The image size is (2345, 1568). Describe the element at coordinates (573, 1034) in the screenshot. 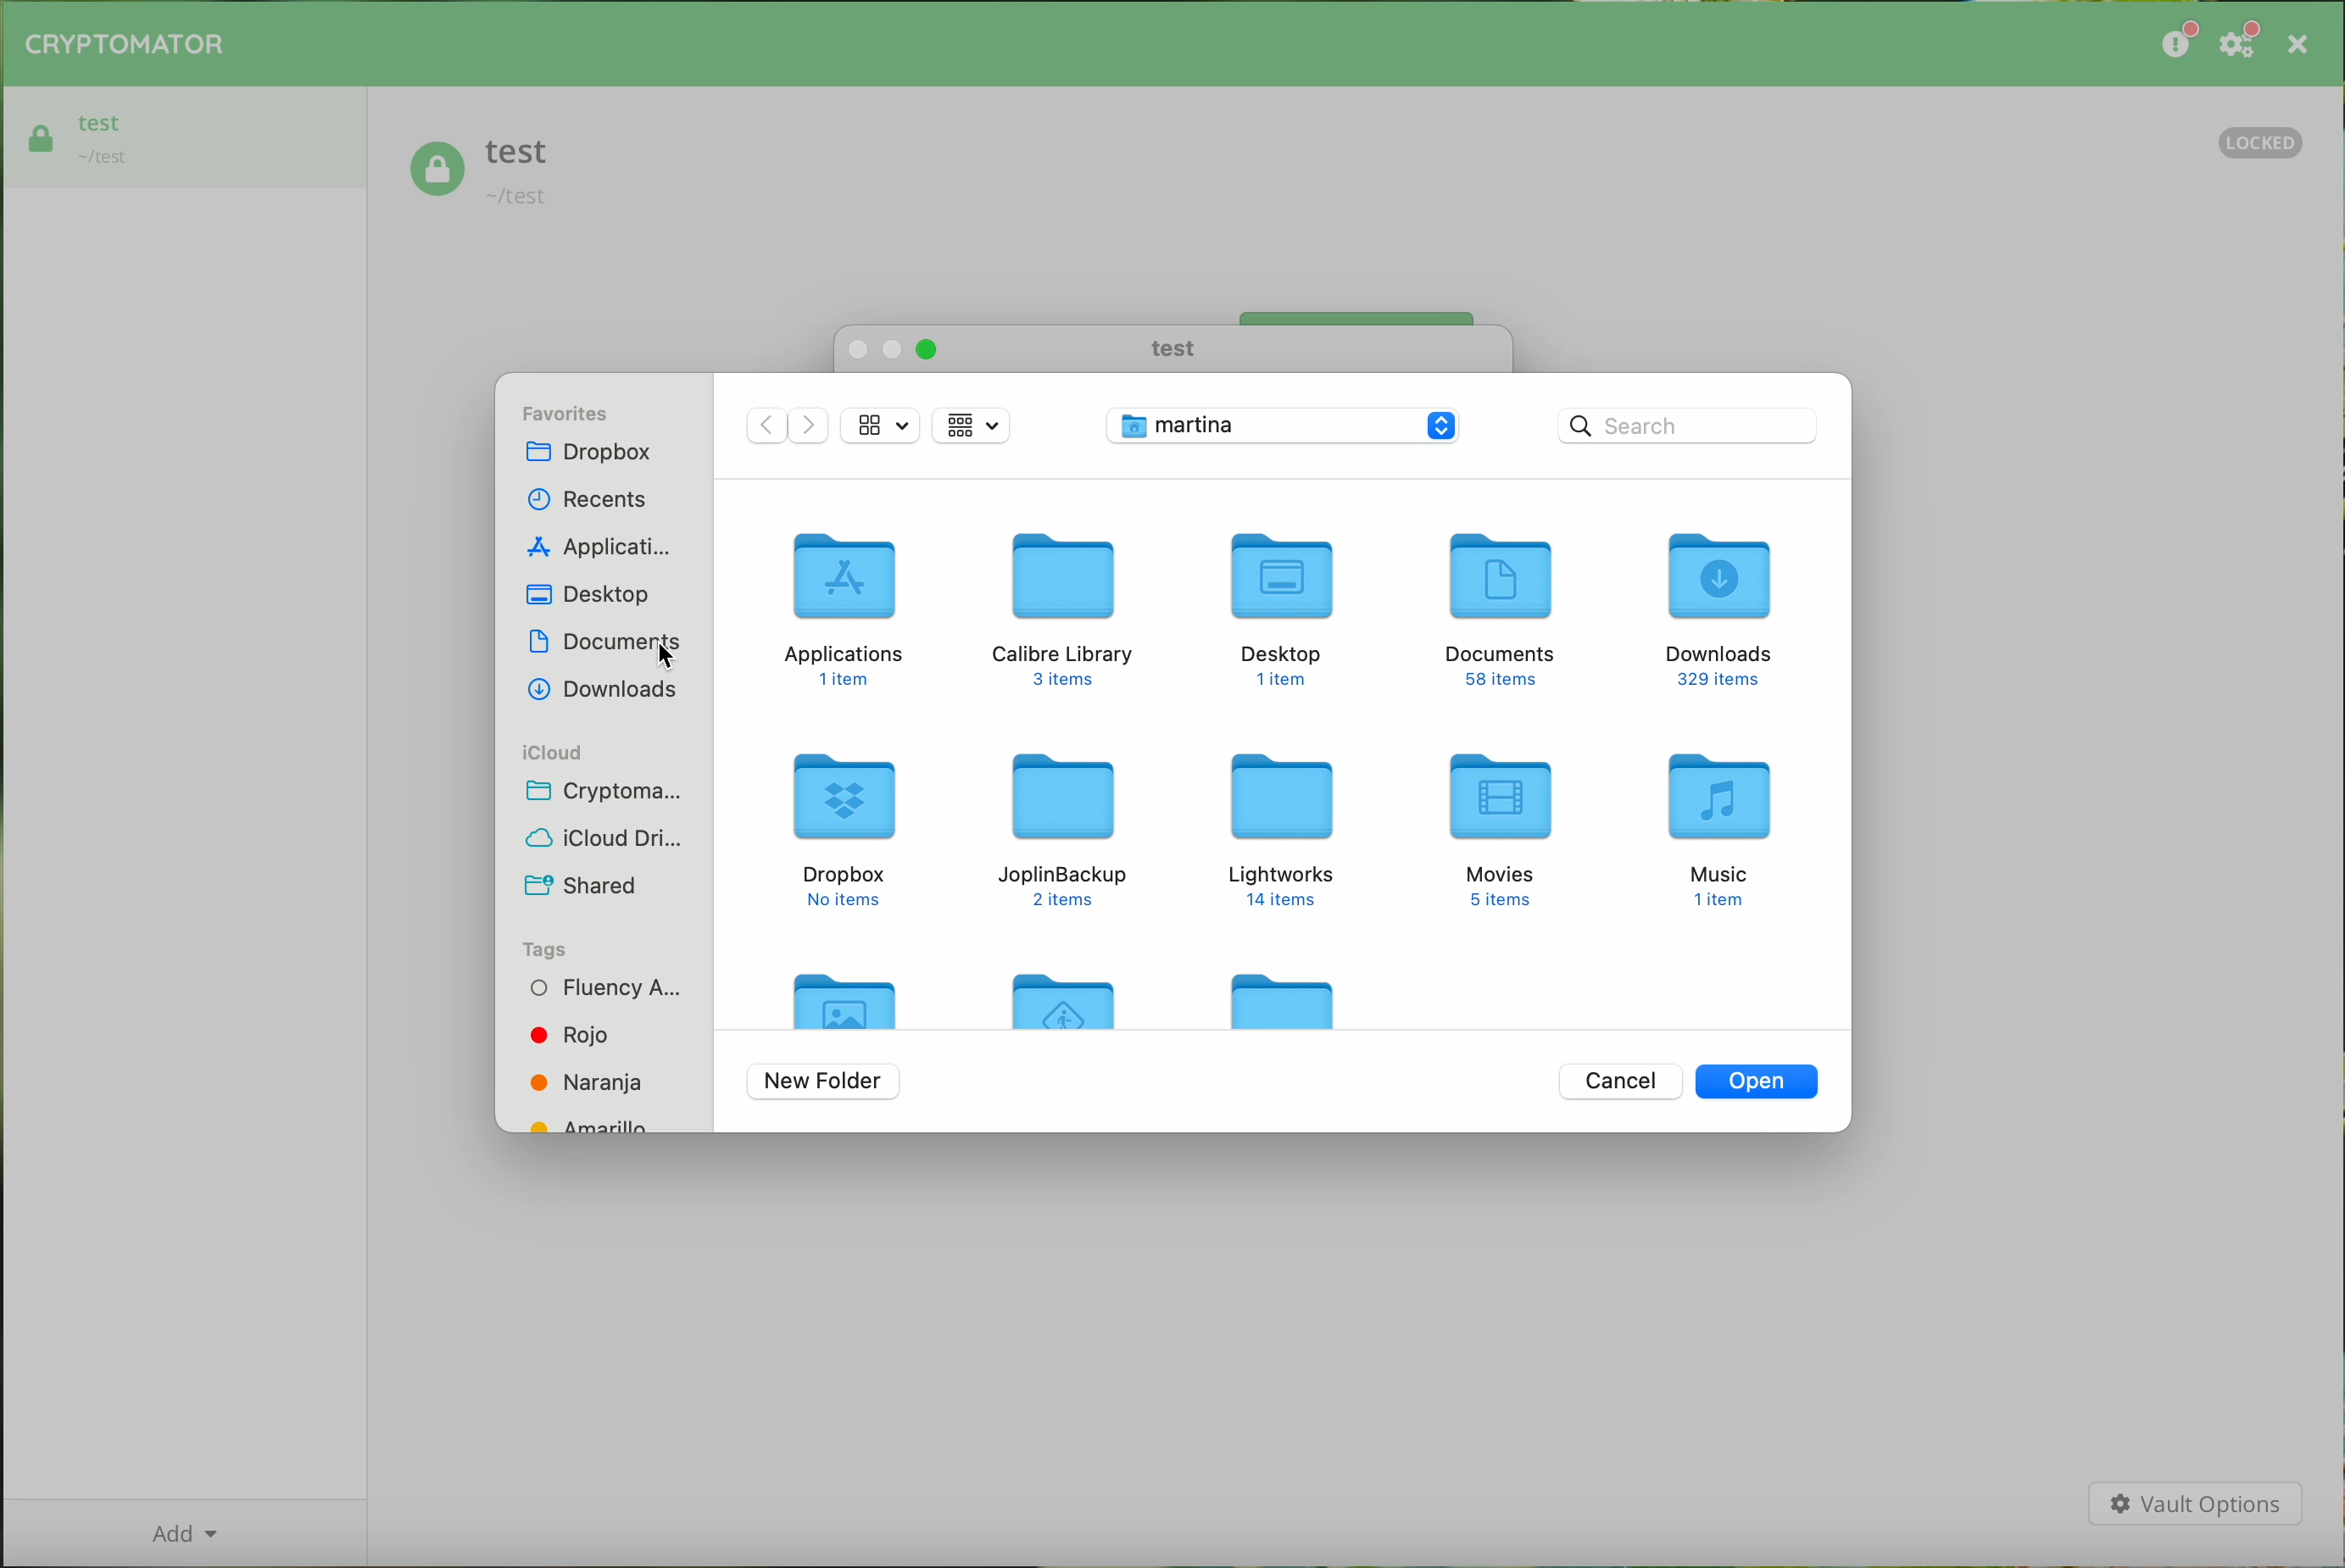

I see `red` at that location.